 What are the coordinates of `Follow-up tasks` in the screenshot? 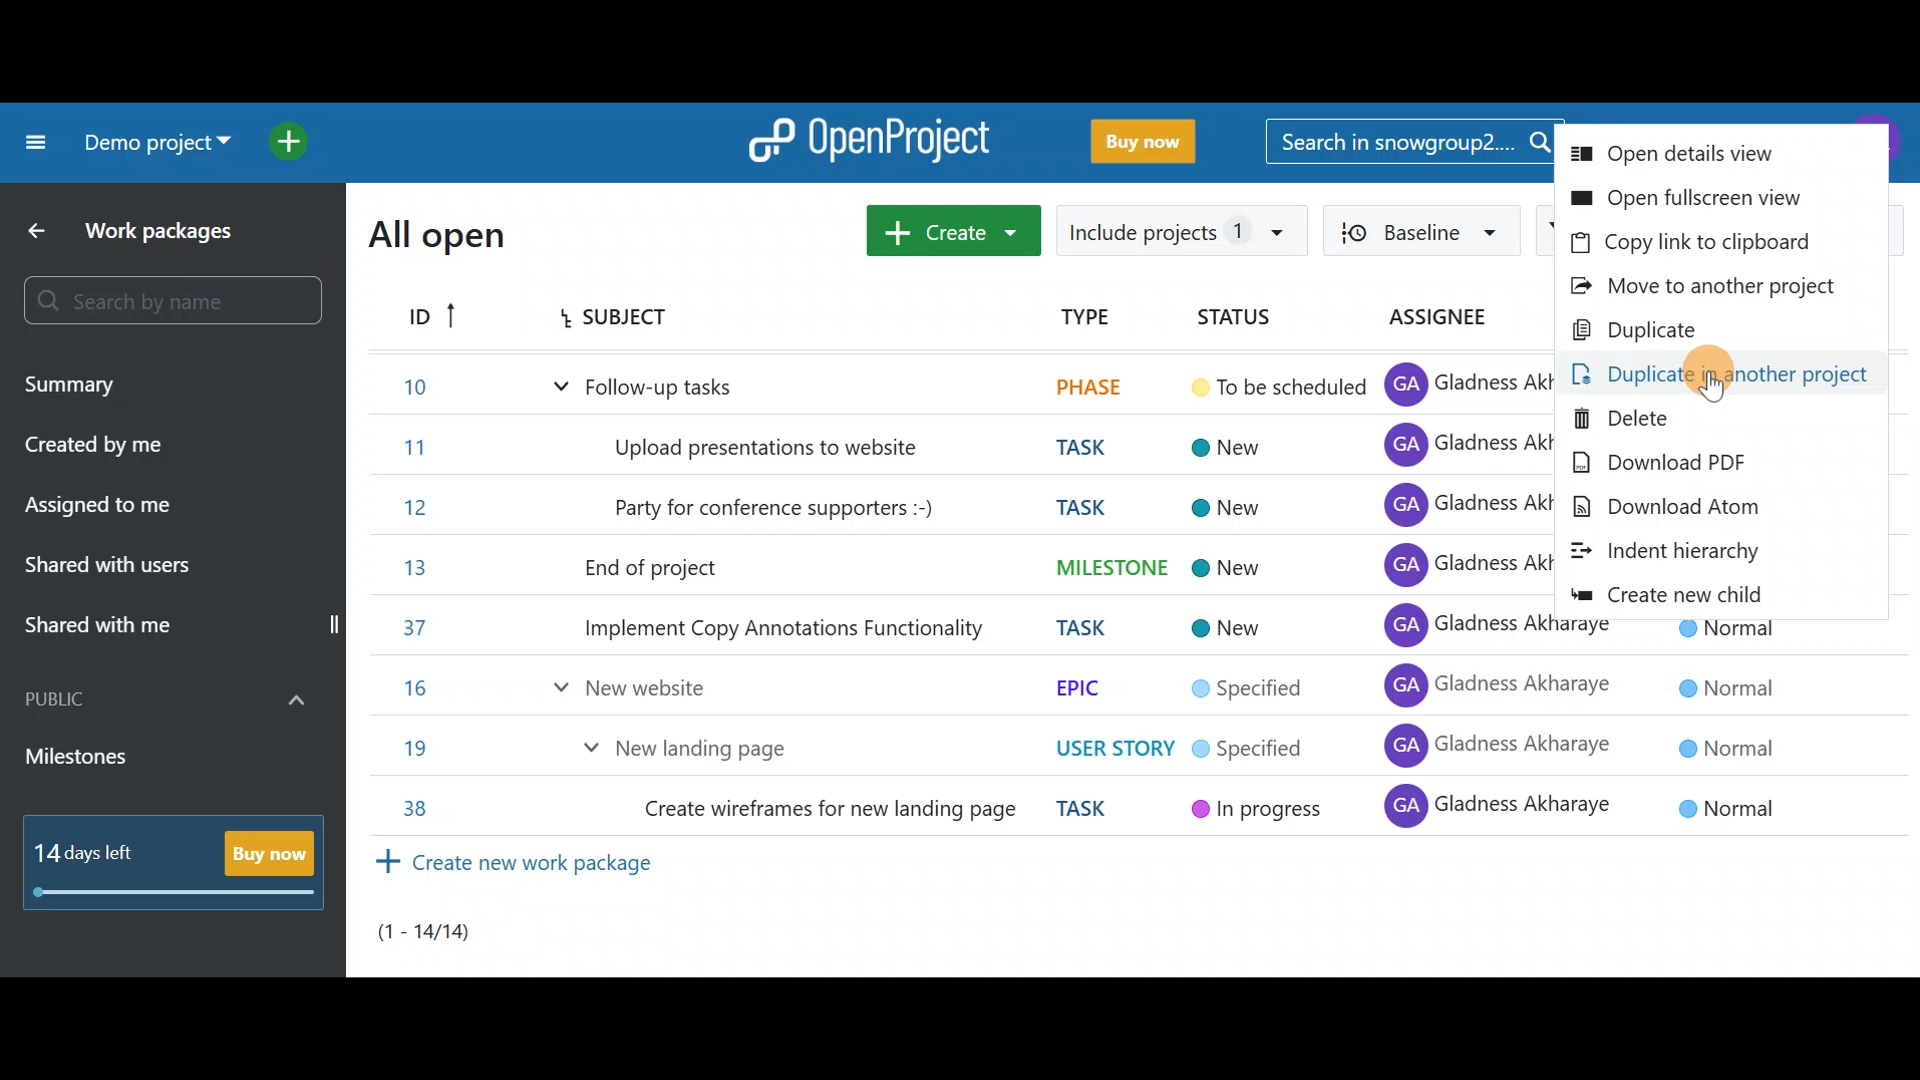 It's located at (651, 387).